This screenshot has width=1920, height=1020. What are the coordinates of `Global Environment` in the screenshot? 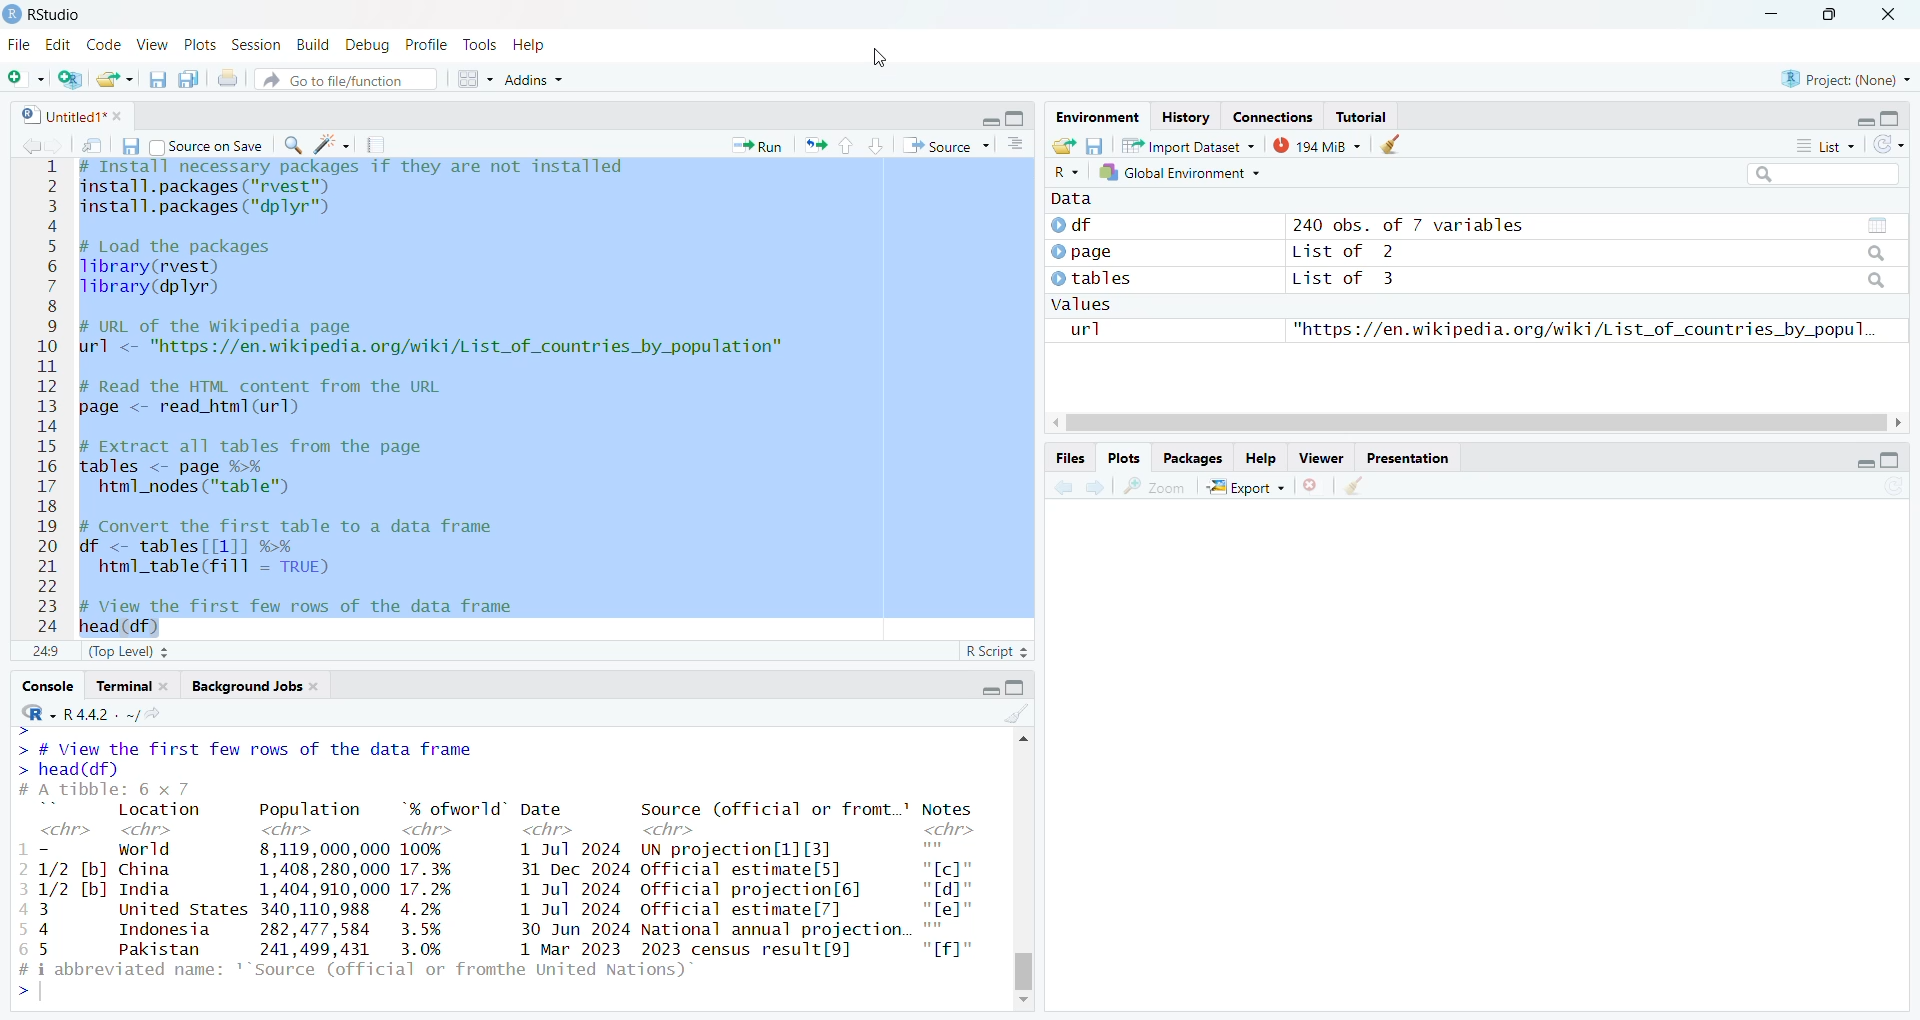 It's located at (1181, 172).